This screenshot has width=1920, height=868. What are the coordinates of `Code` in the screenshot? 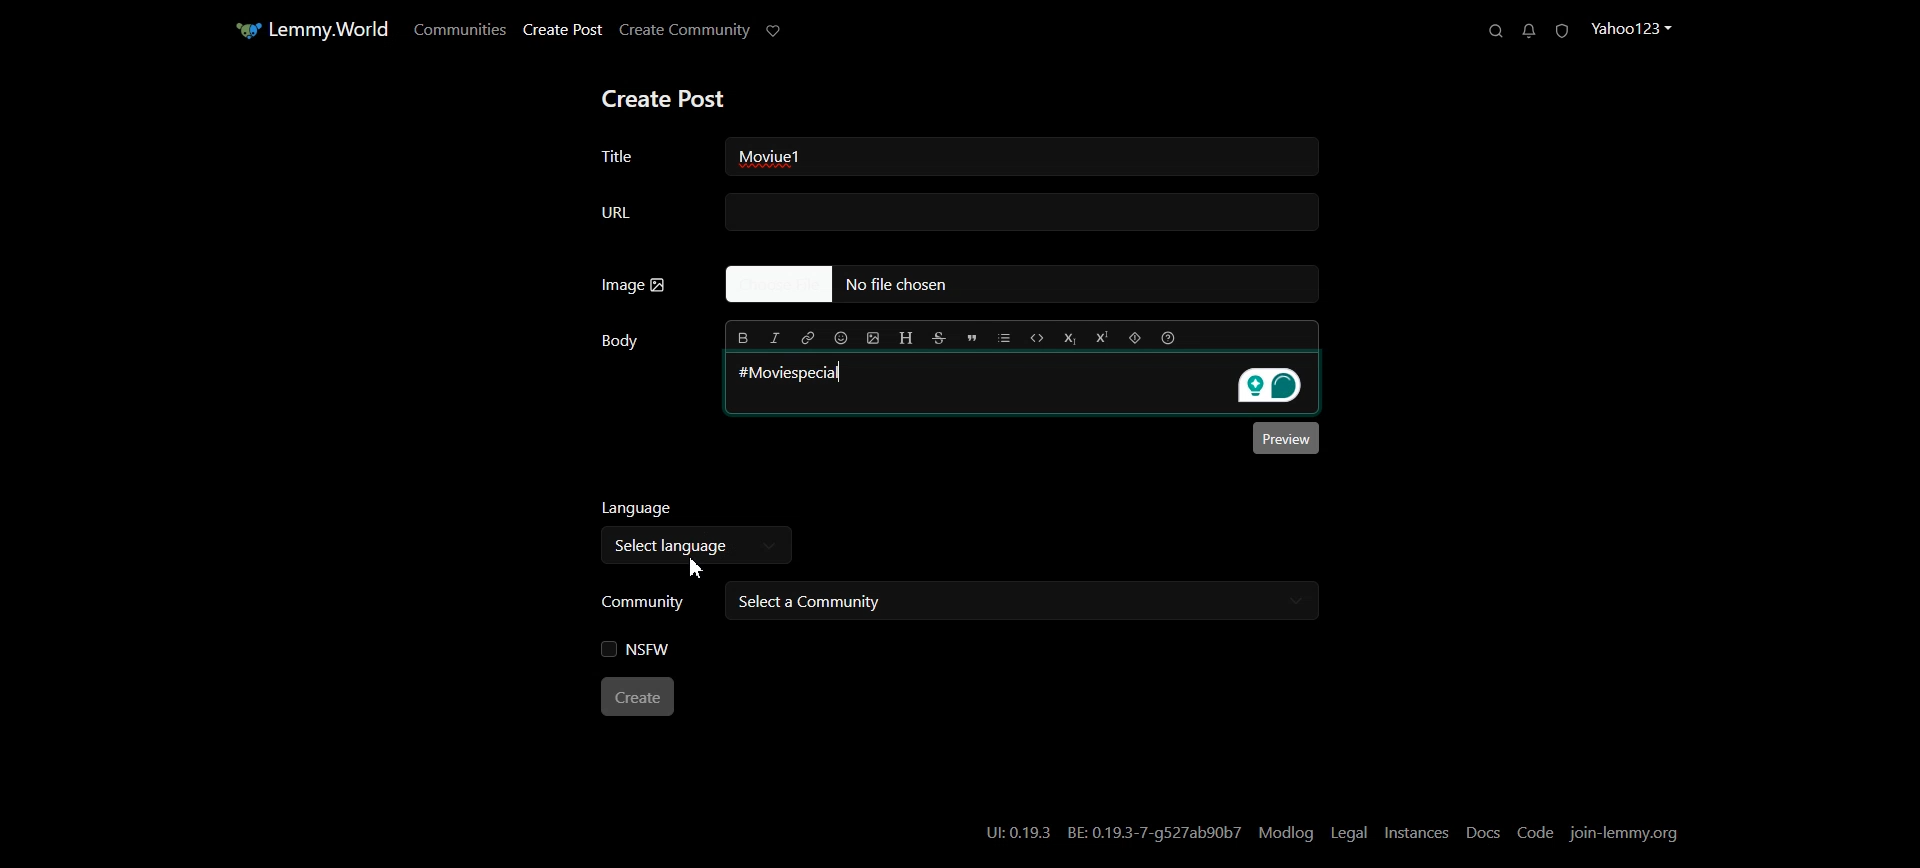 It's located at (1038, 337).